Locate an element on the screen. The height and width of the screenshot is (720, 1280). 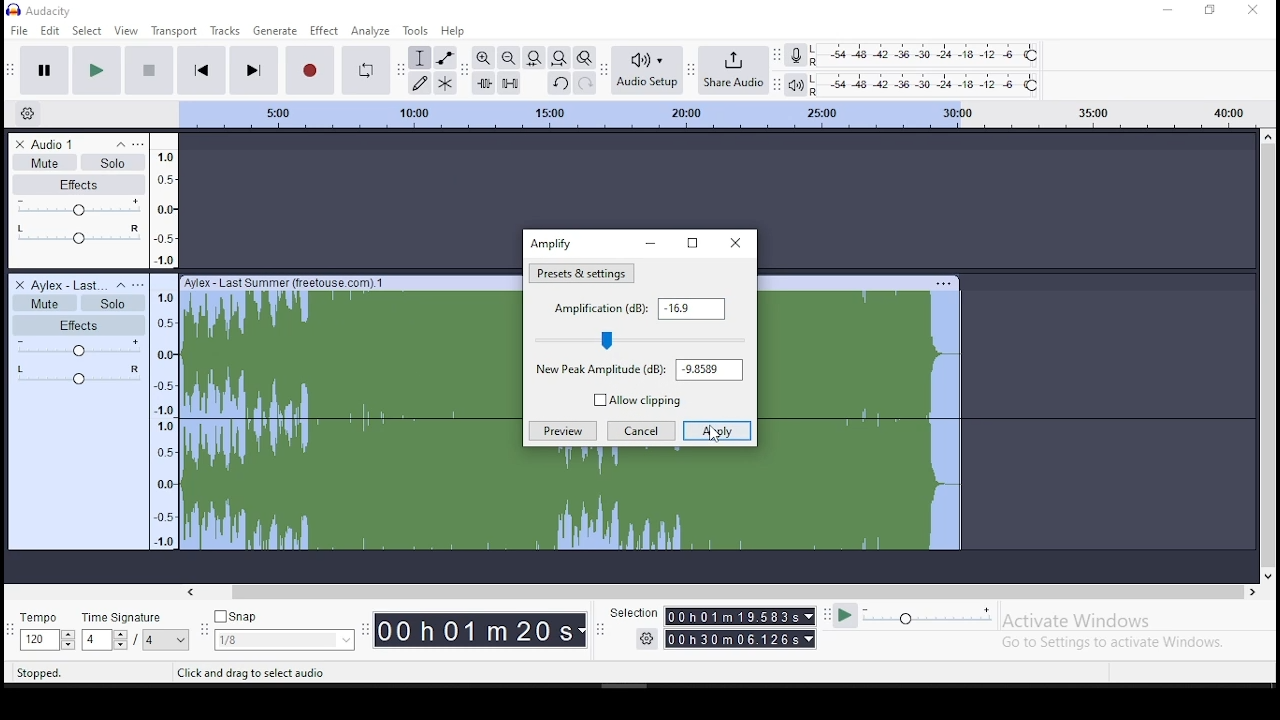
preview is located at coordinates (564, 432).